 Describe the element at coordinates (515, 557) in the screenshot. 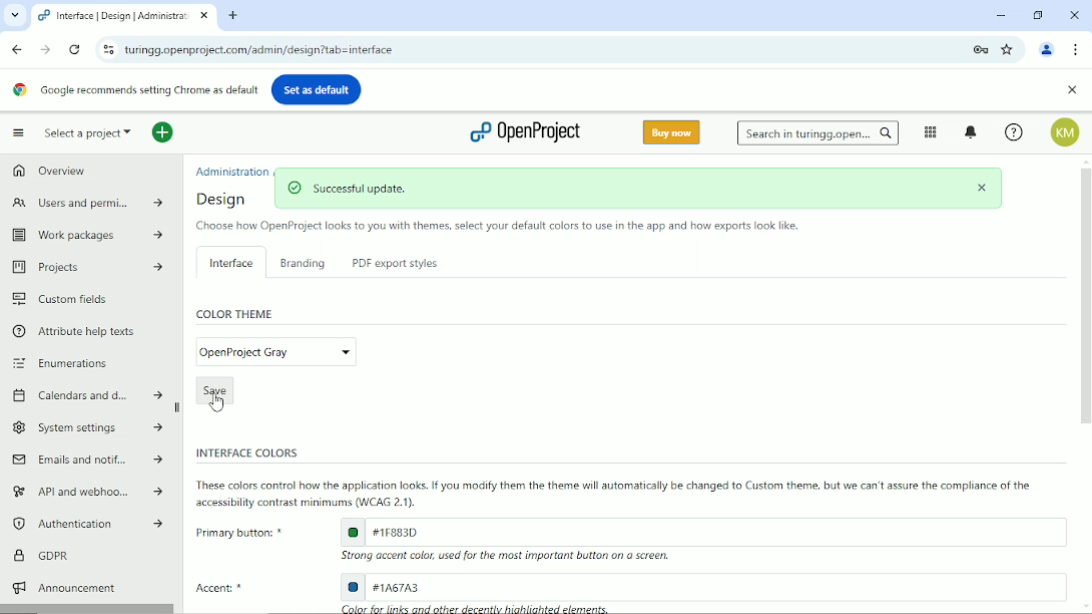

I see `EE Strong accent color, used for the mast important button on a screen.` at that location.